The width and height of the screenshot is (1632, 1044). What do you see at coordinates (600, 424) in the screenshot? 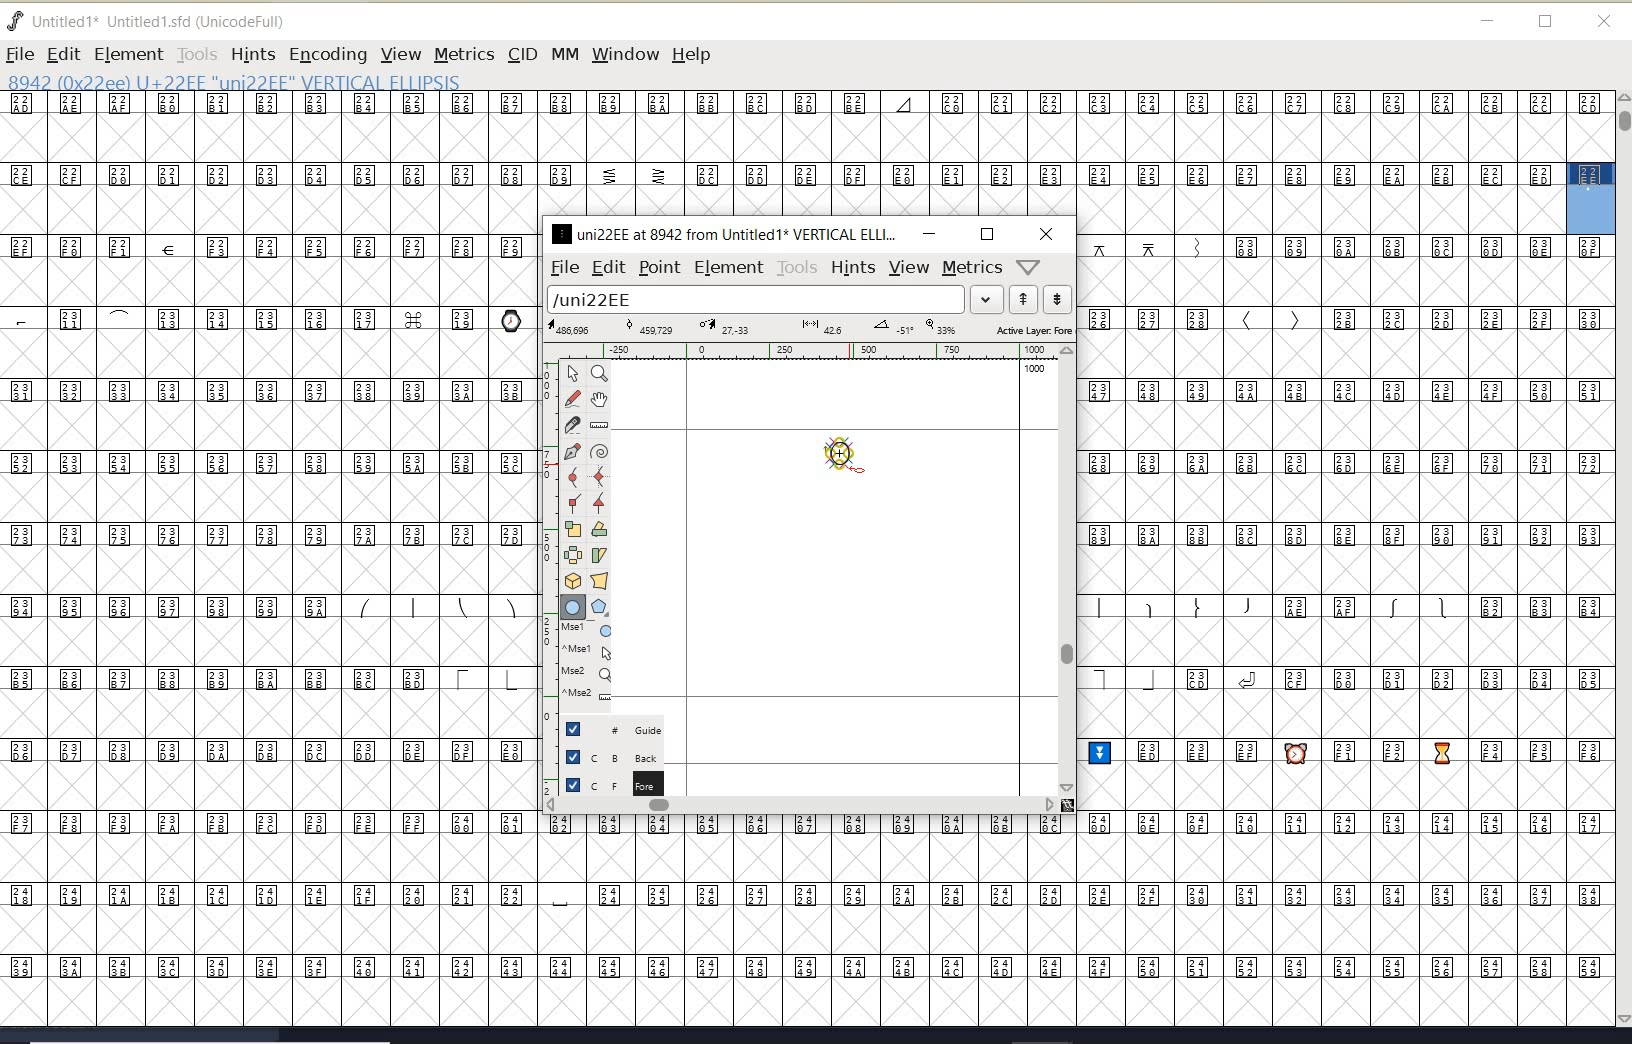
I see `measure distance, angle between points` at bounding box center [600, 424].